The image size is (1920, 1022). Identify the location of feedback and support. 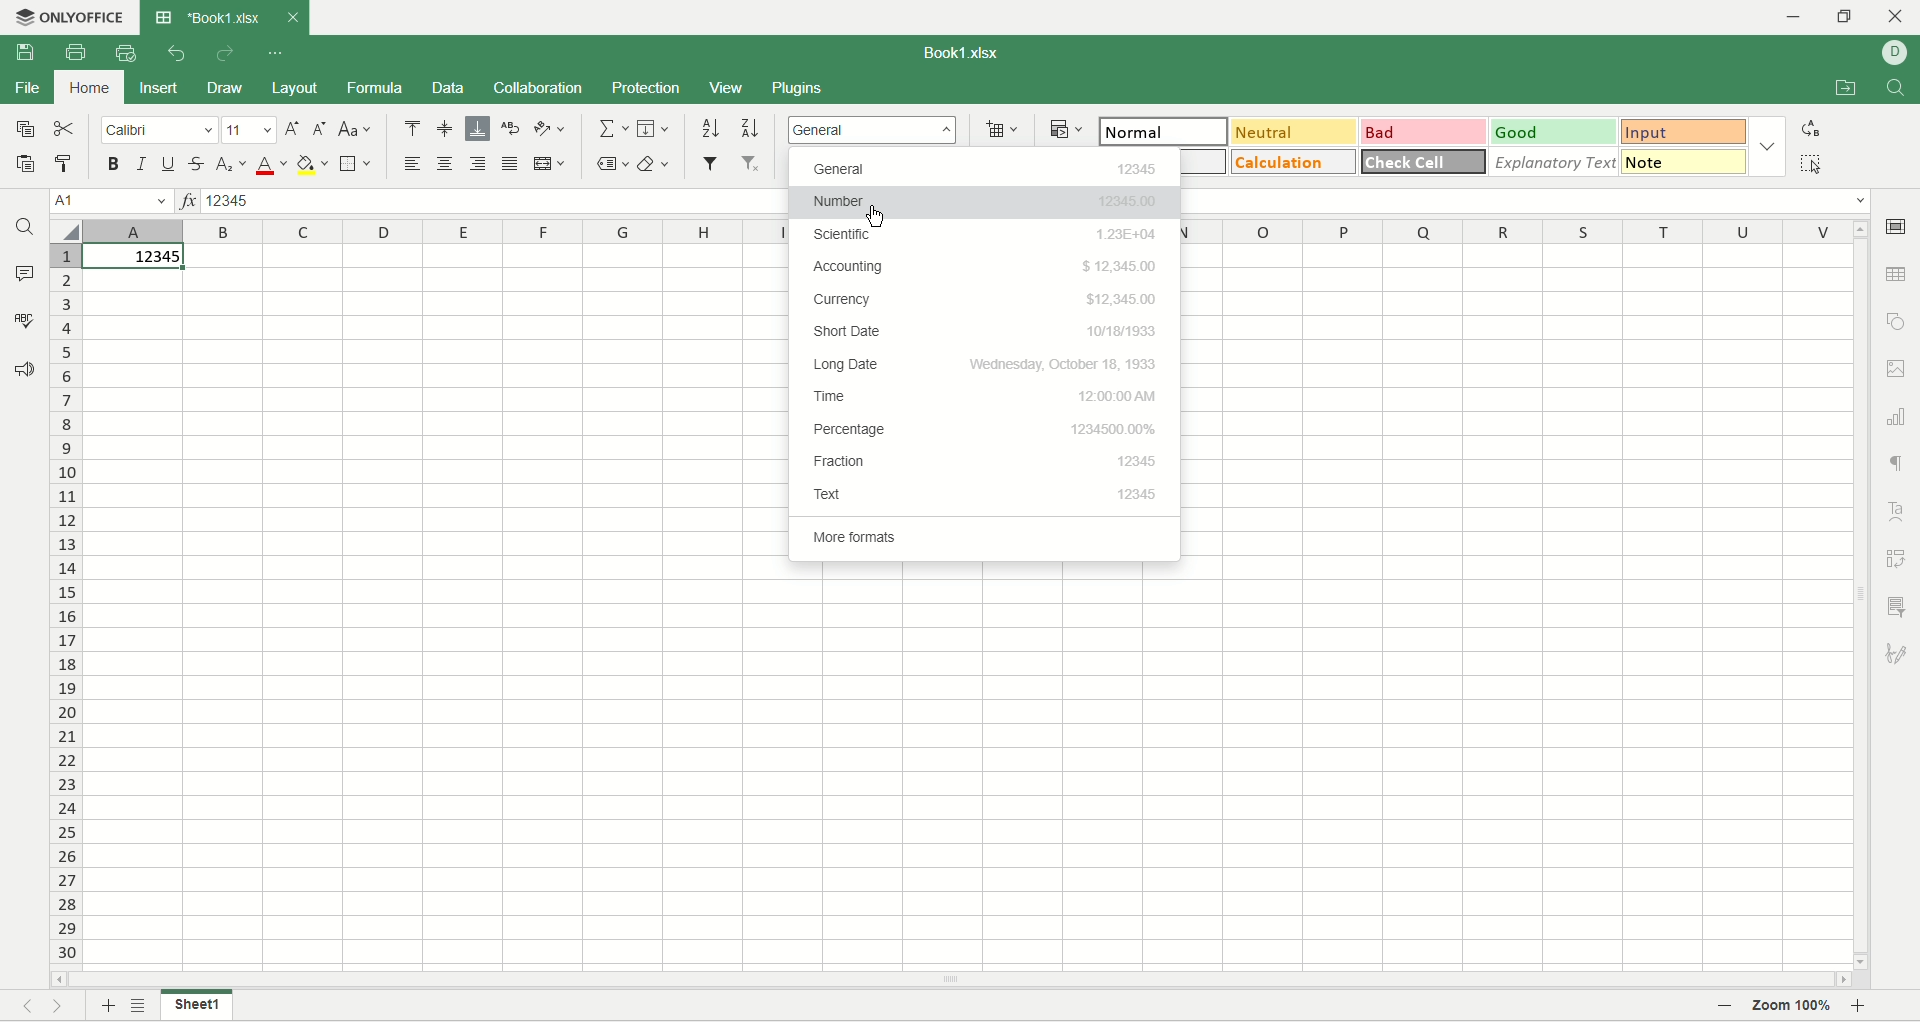
(19, 369).